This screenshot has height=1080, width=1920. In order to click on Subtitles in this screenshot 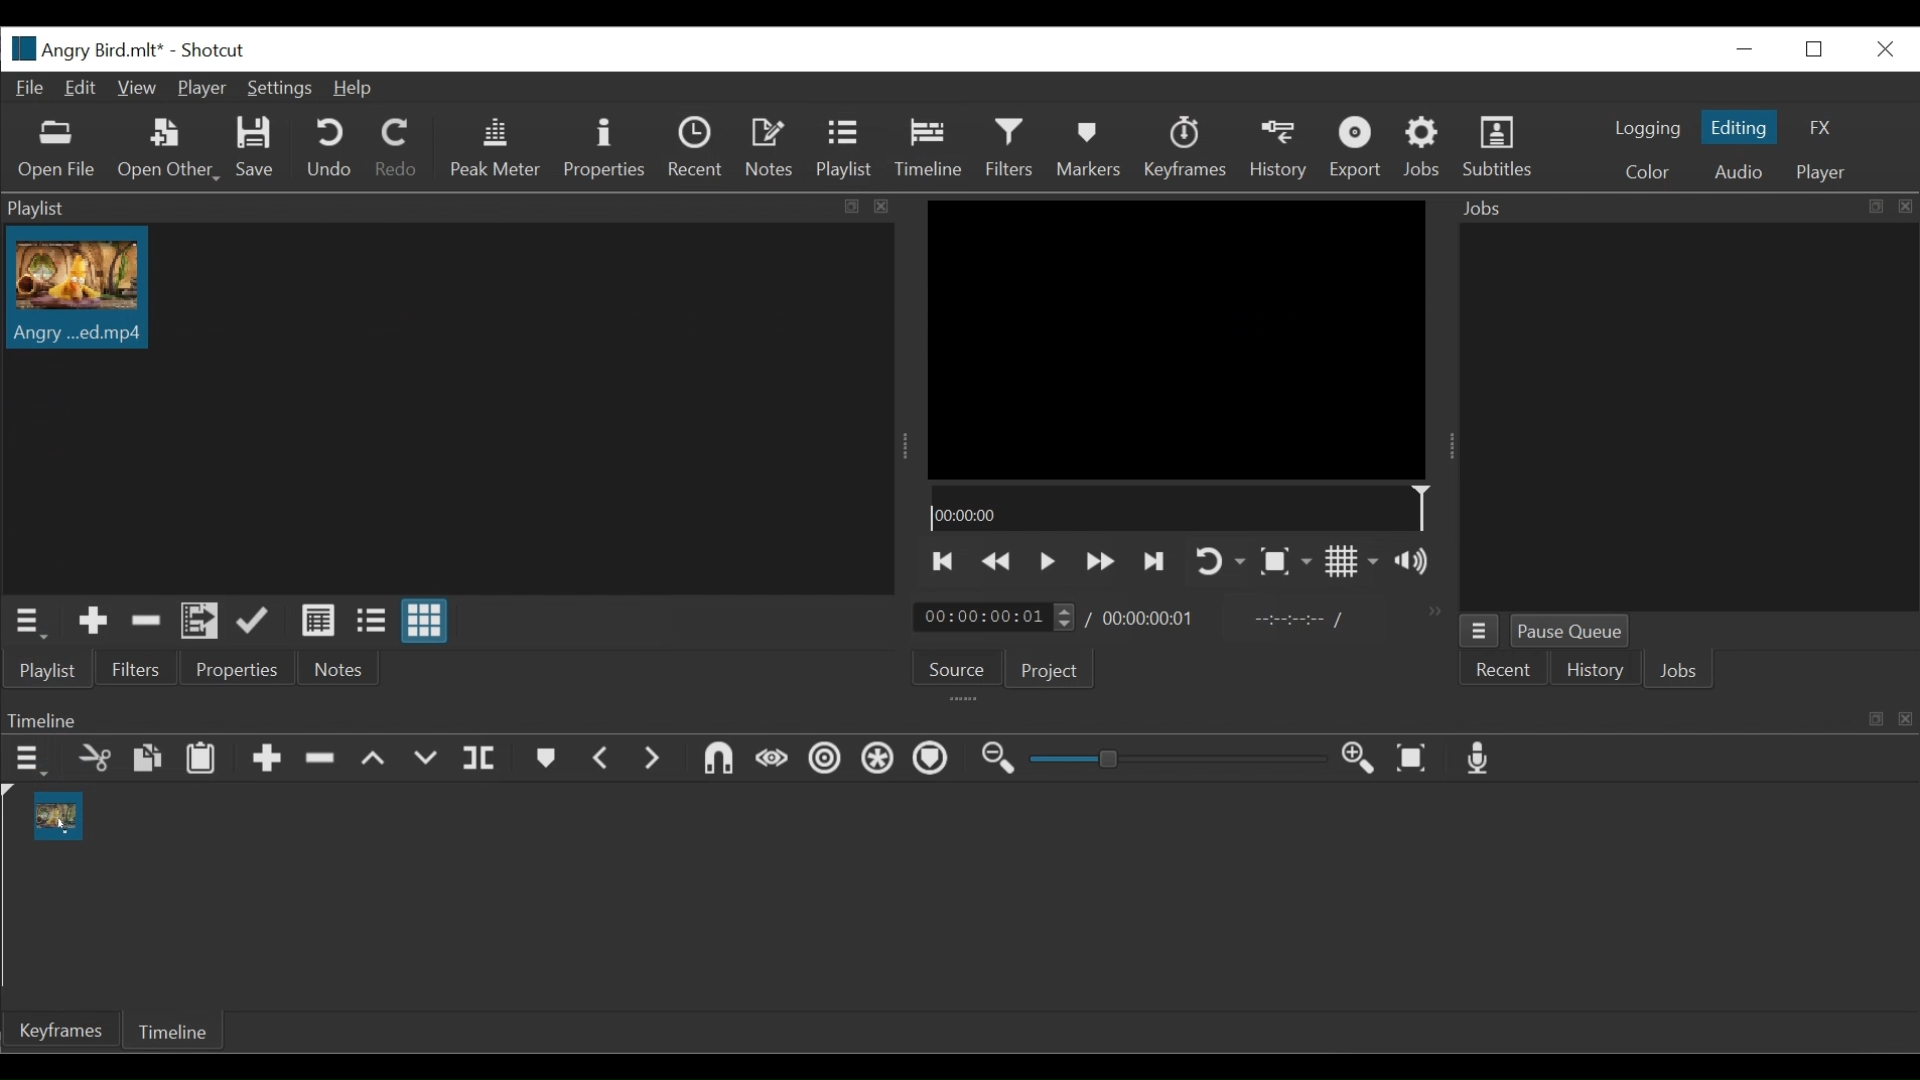, I will do `click(1499, 147)`.